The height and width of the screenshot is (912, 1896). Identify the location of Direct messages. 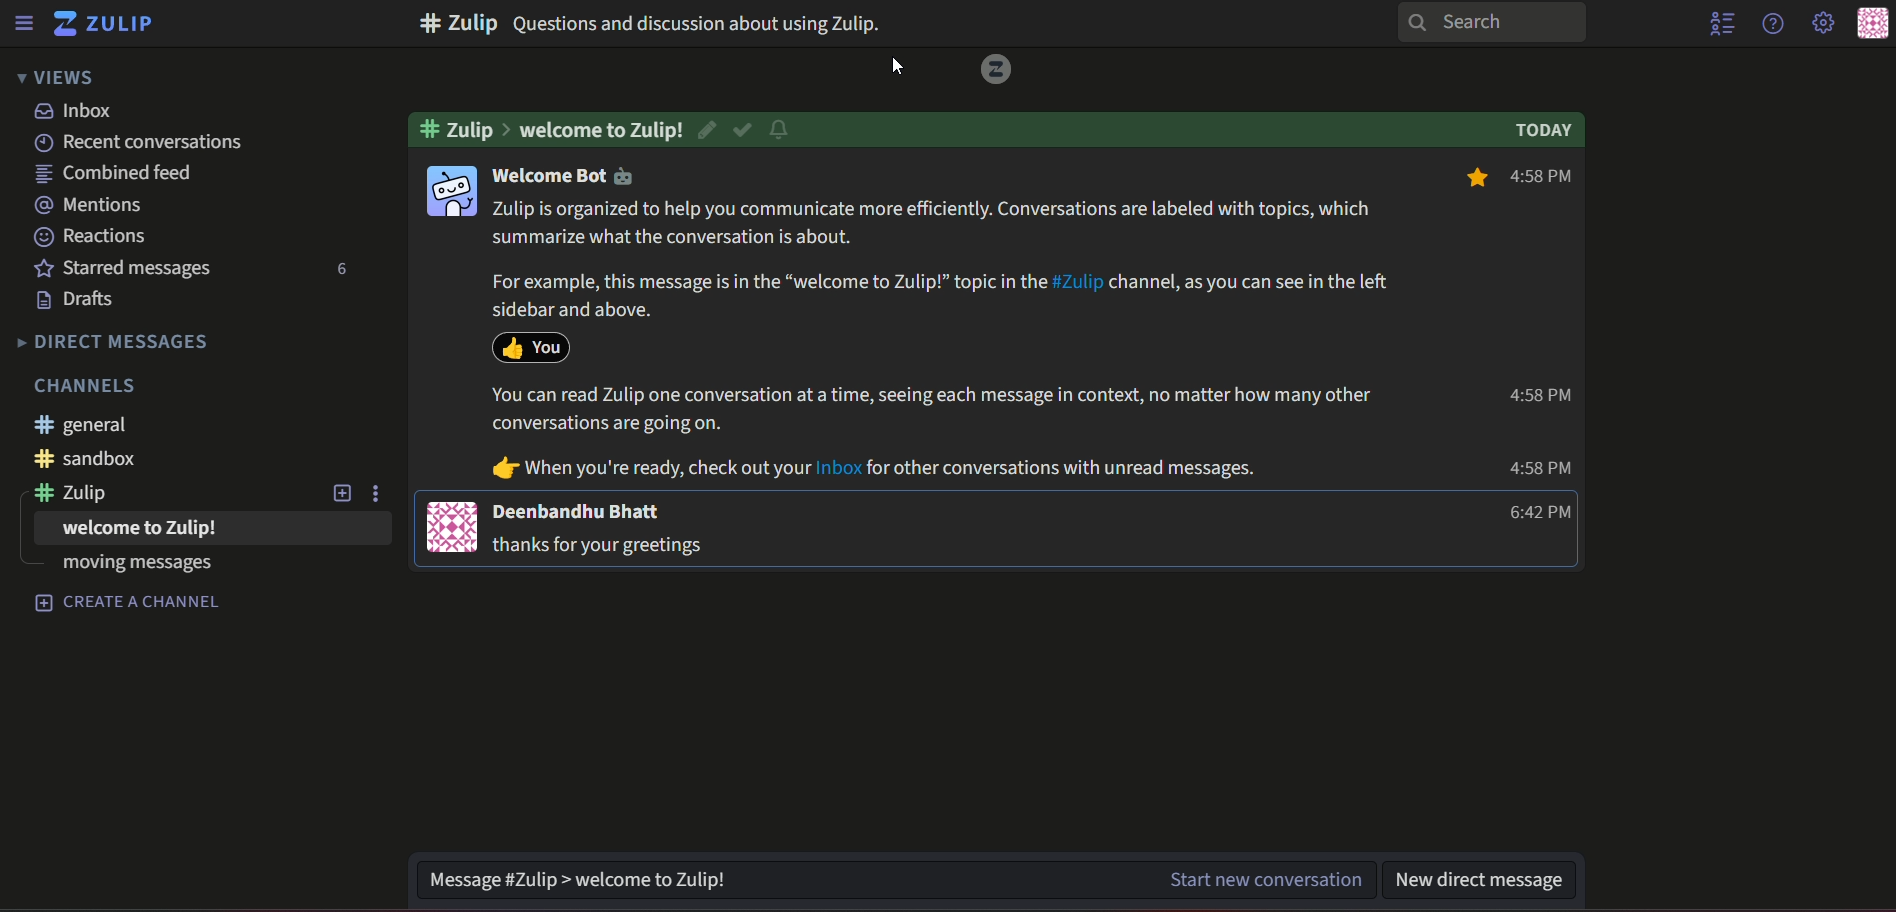
(111, 344).